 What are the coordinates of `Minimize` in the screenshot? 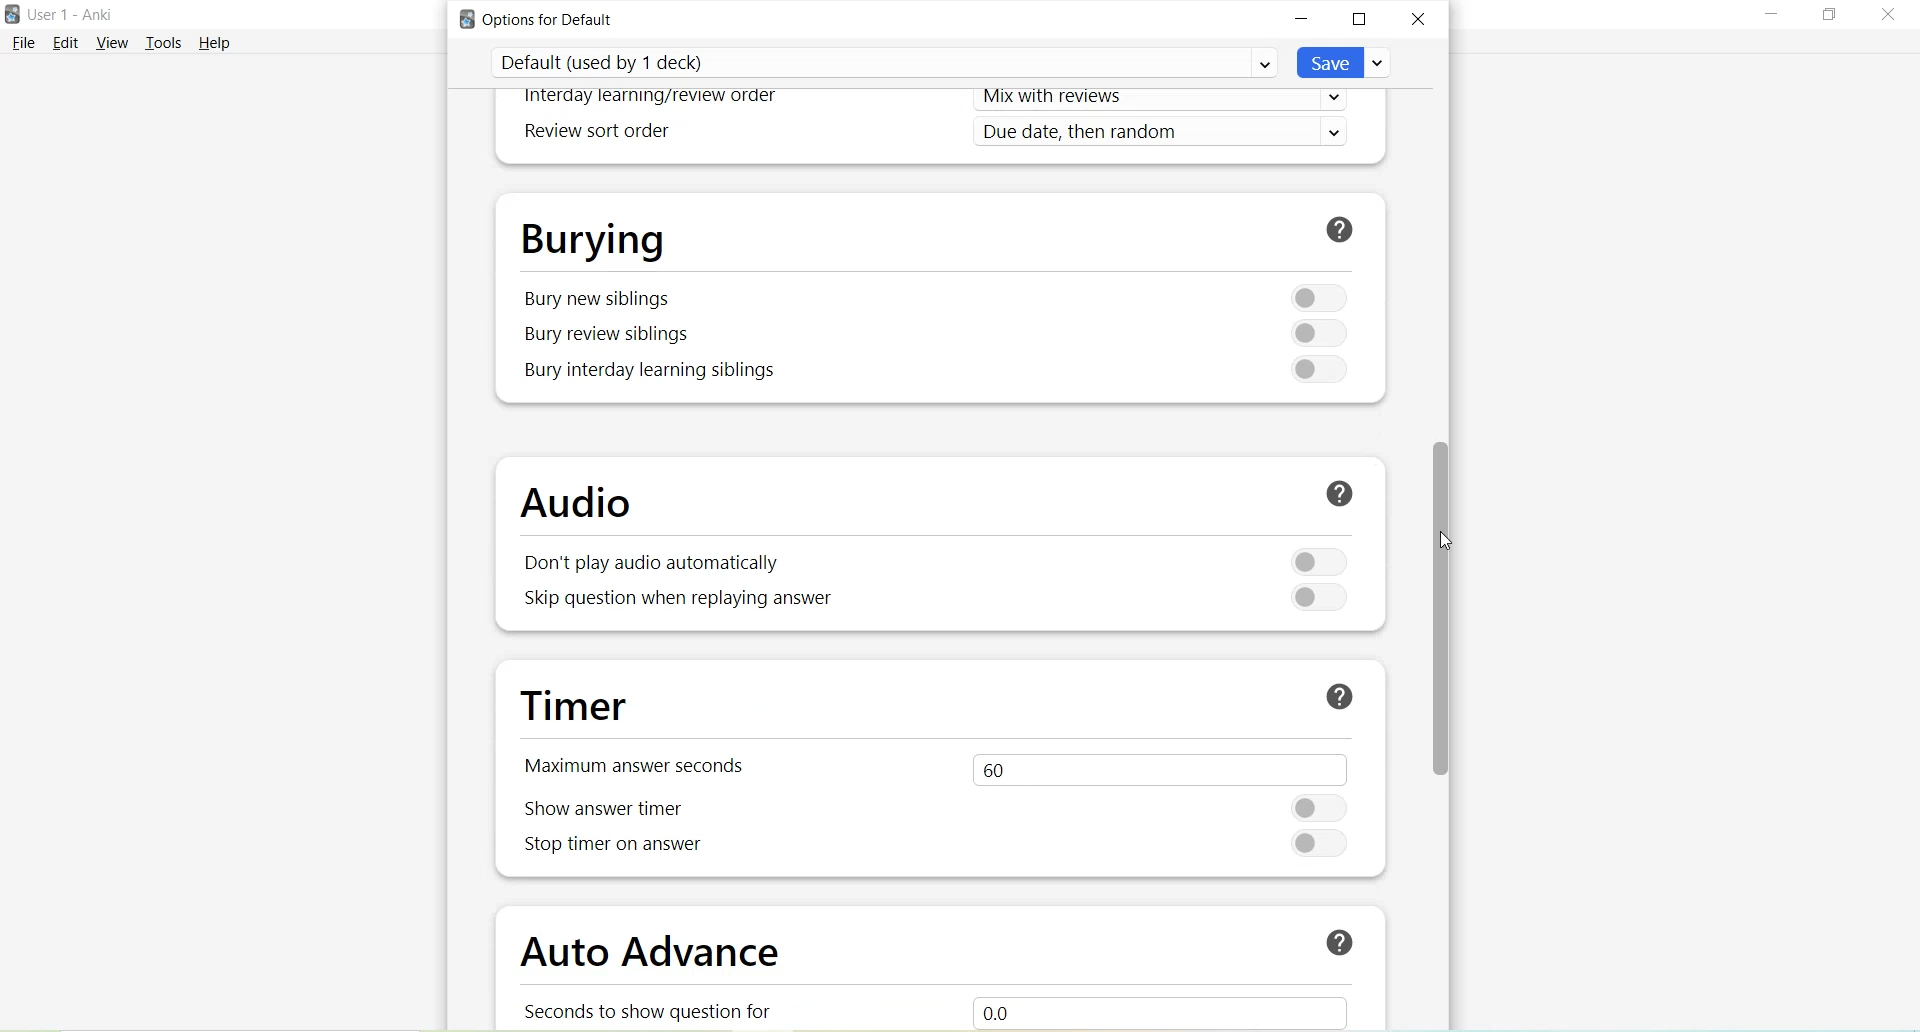 It's located at (1303, 19).